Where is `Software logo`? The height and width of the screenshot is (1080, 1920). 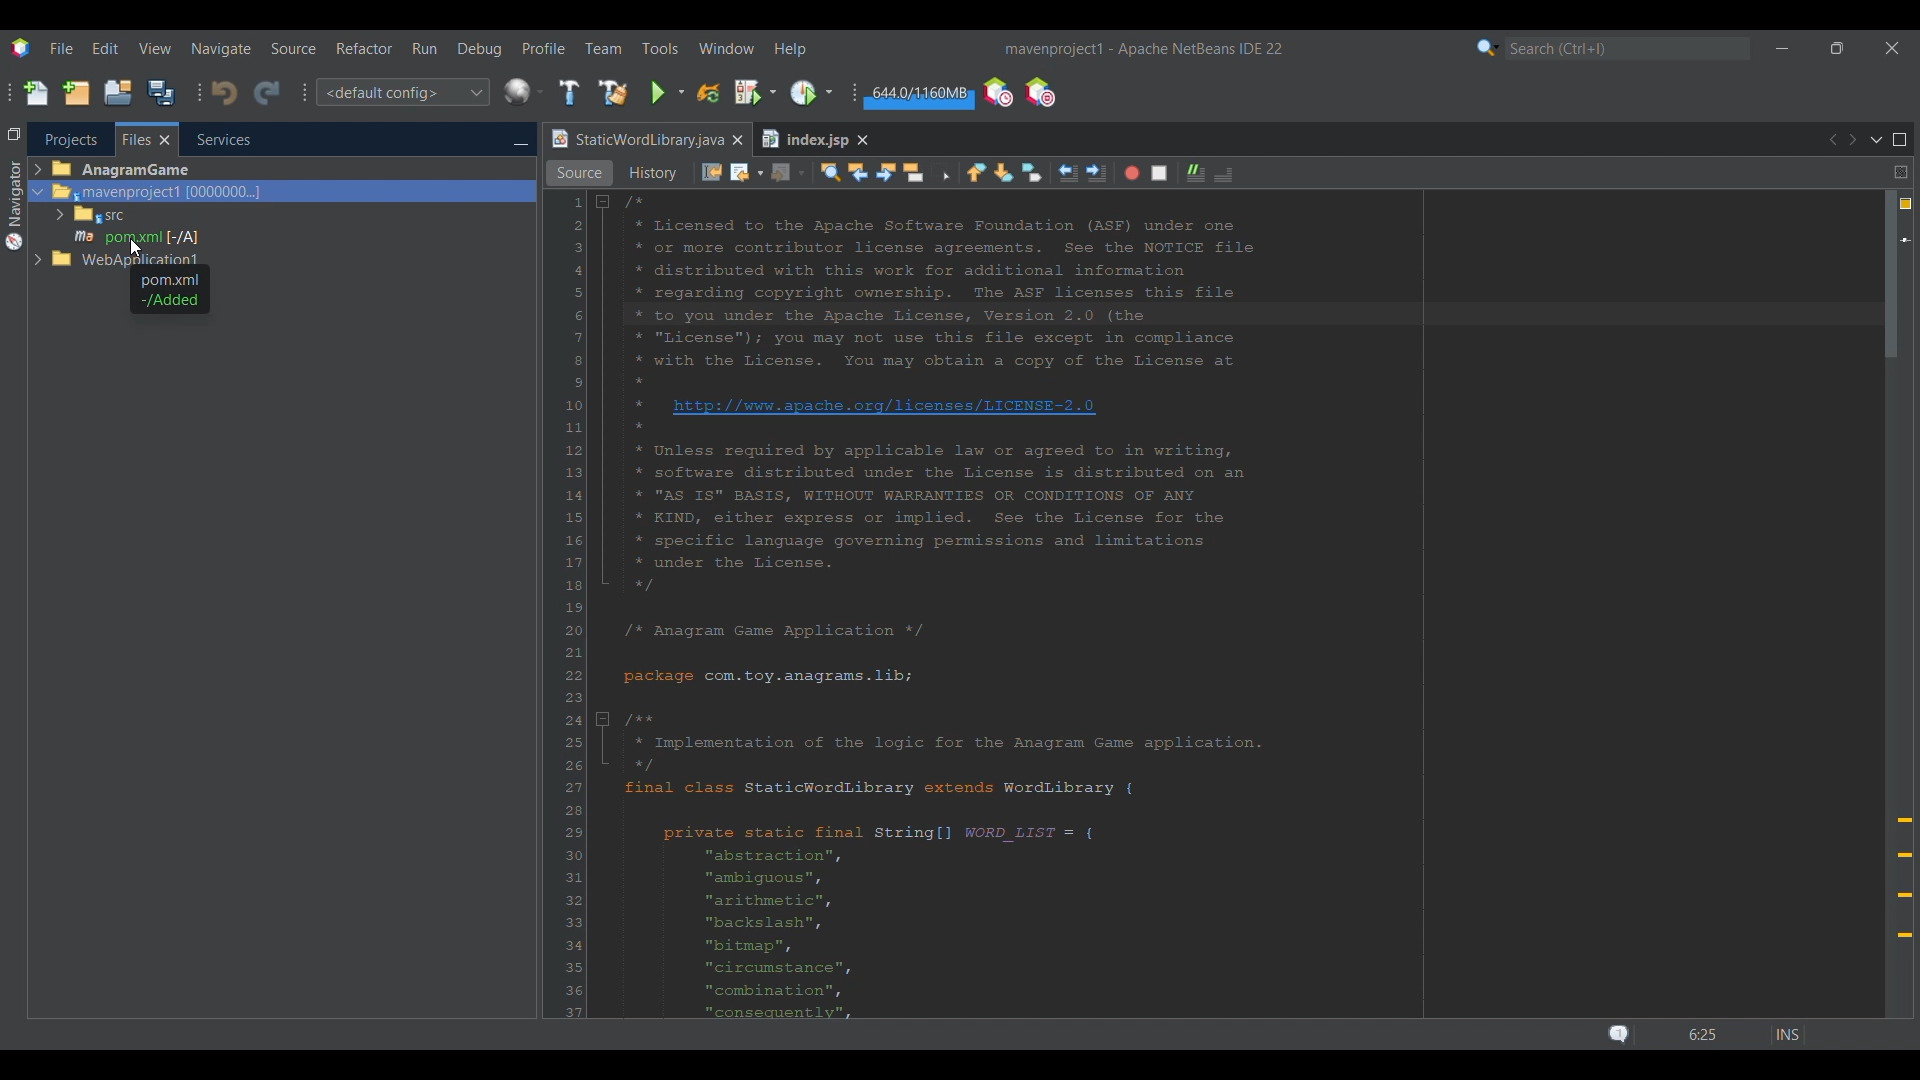
Software logo is located at coordinates (21, 49).